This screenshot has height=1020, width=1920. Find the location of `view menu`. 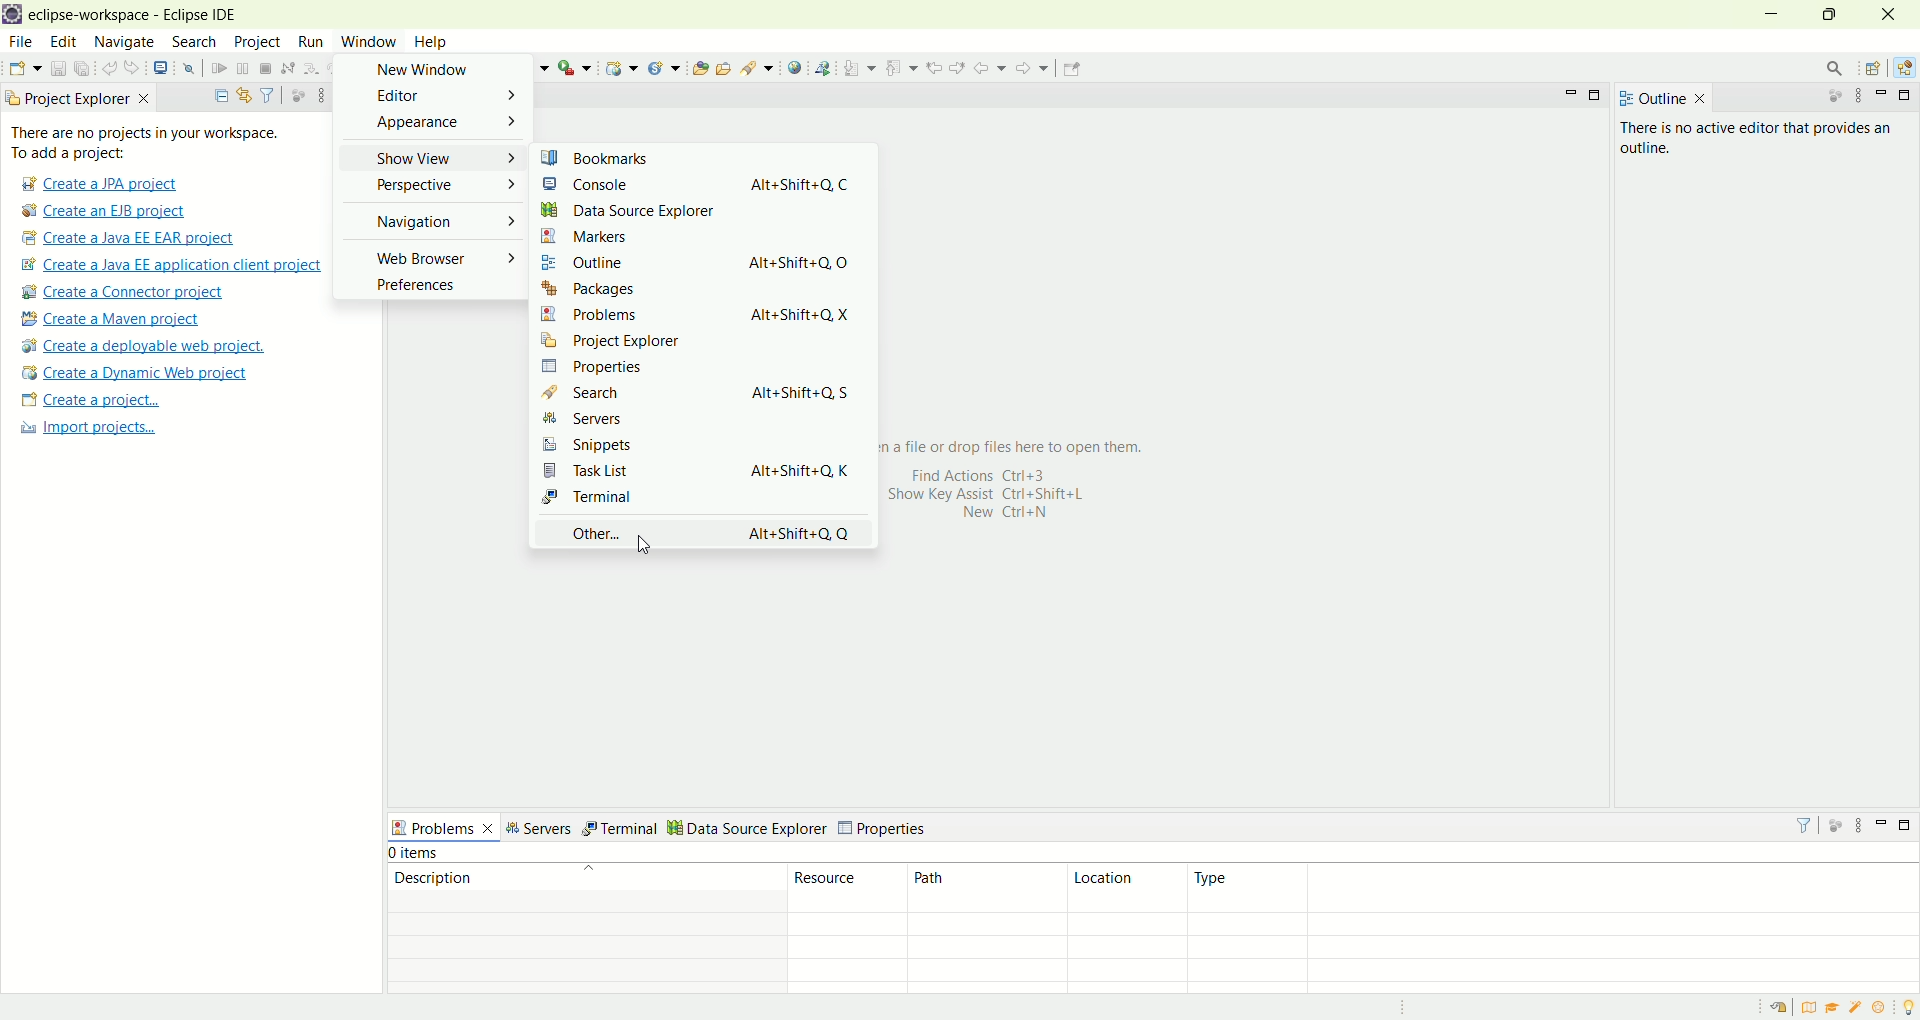

view menu is located at coordinates (1858, 96).